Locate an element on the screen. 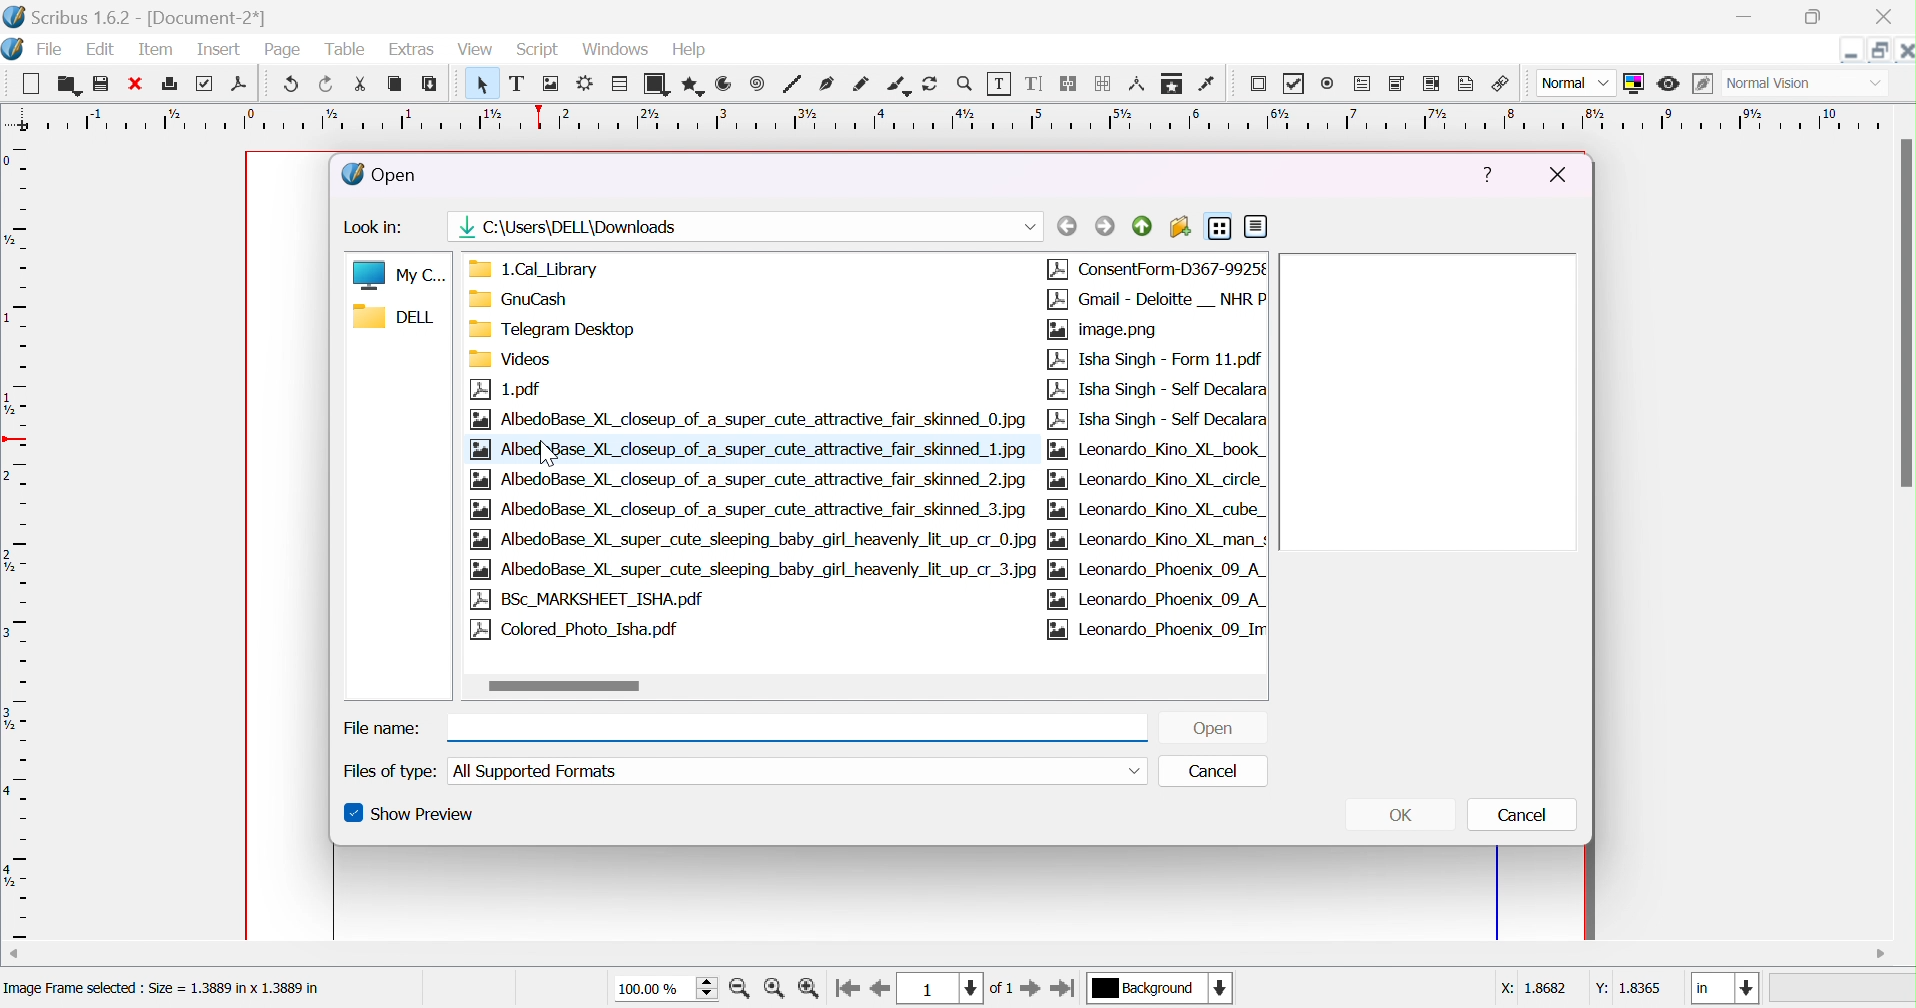 This screenshot has width=1916, height=1008. go to first page is located at coordinates (849, 988).